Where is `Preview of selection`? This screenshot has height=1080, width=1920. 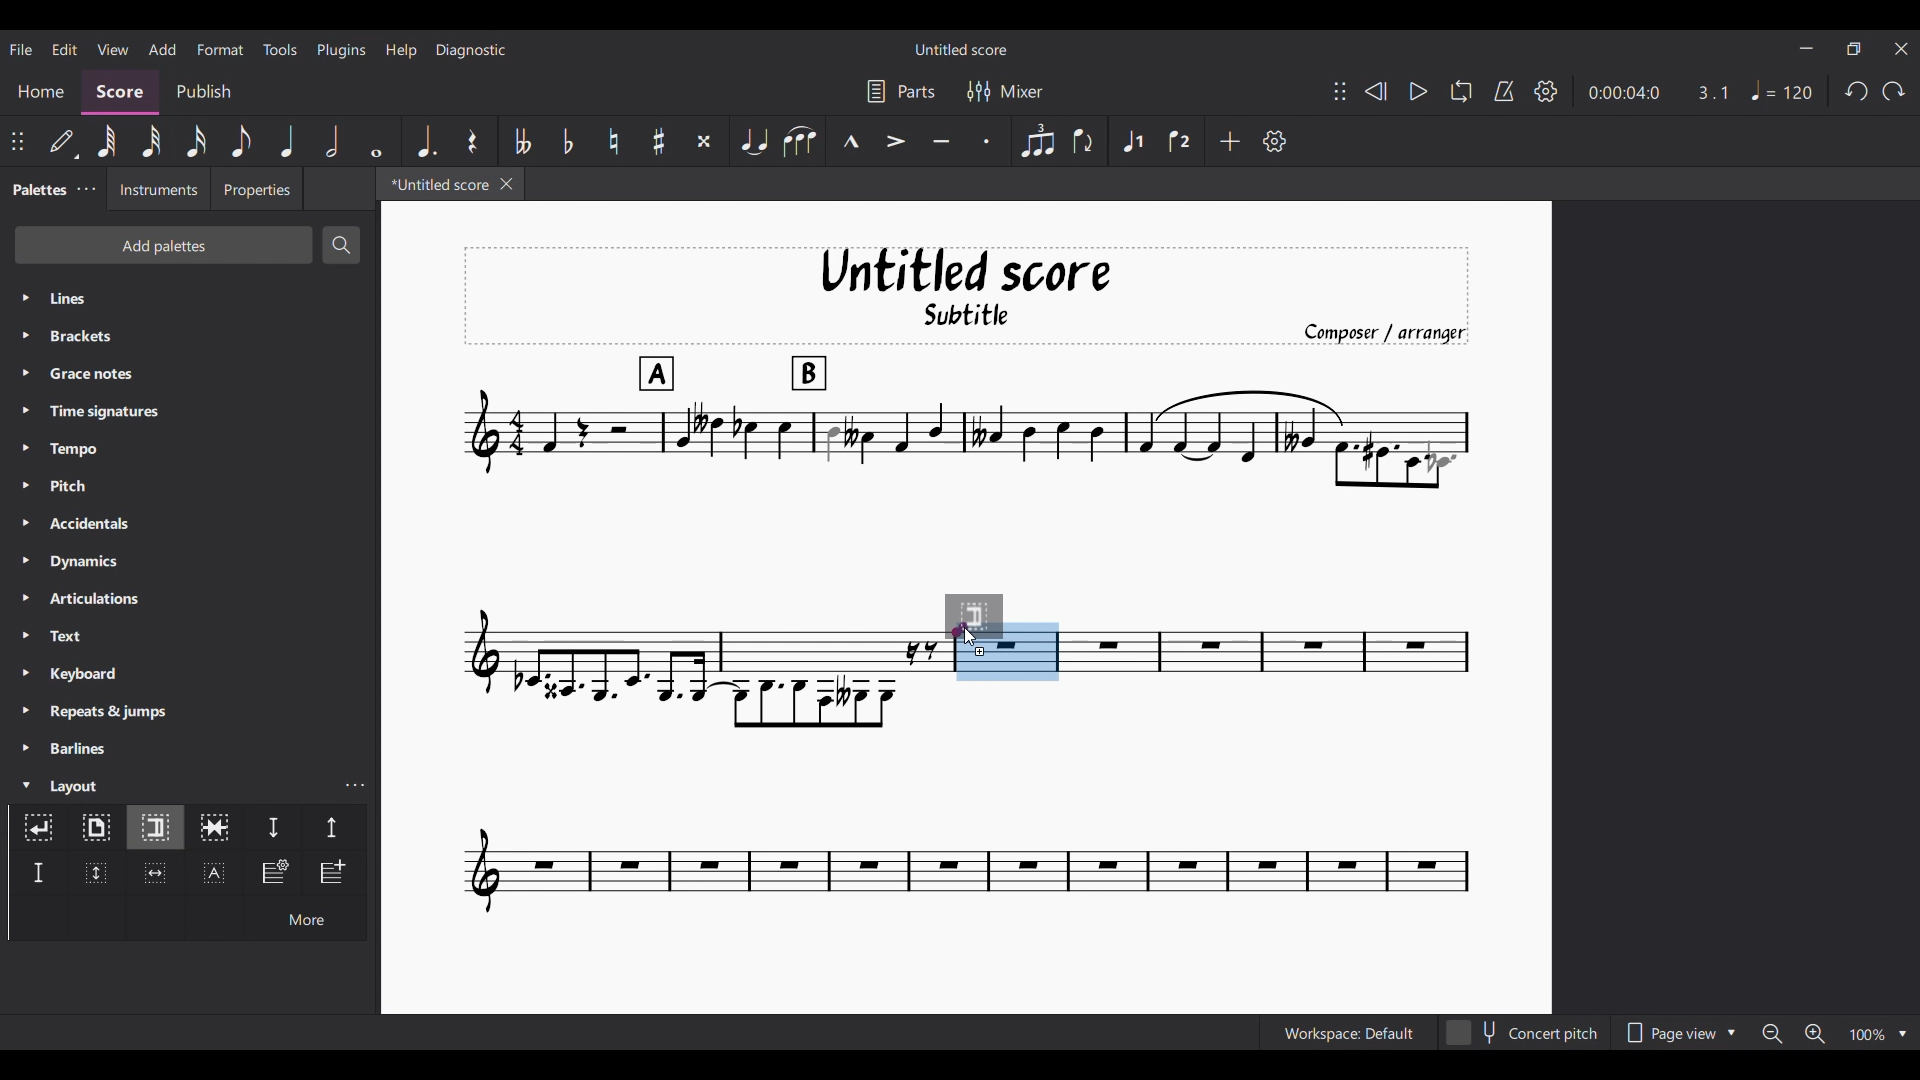
Preview of selection is located at coordinates (989, 616).